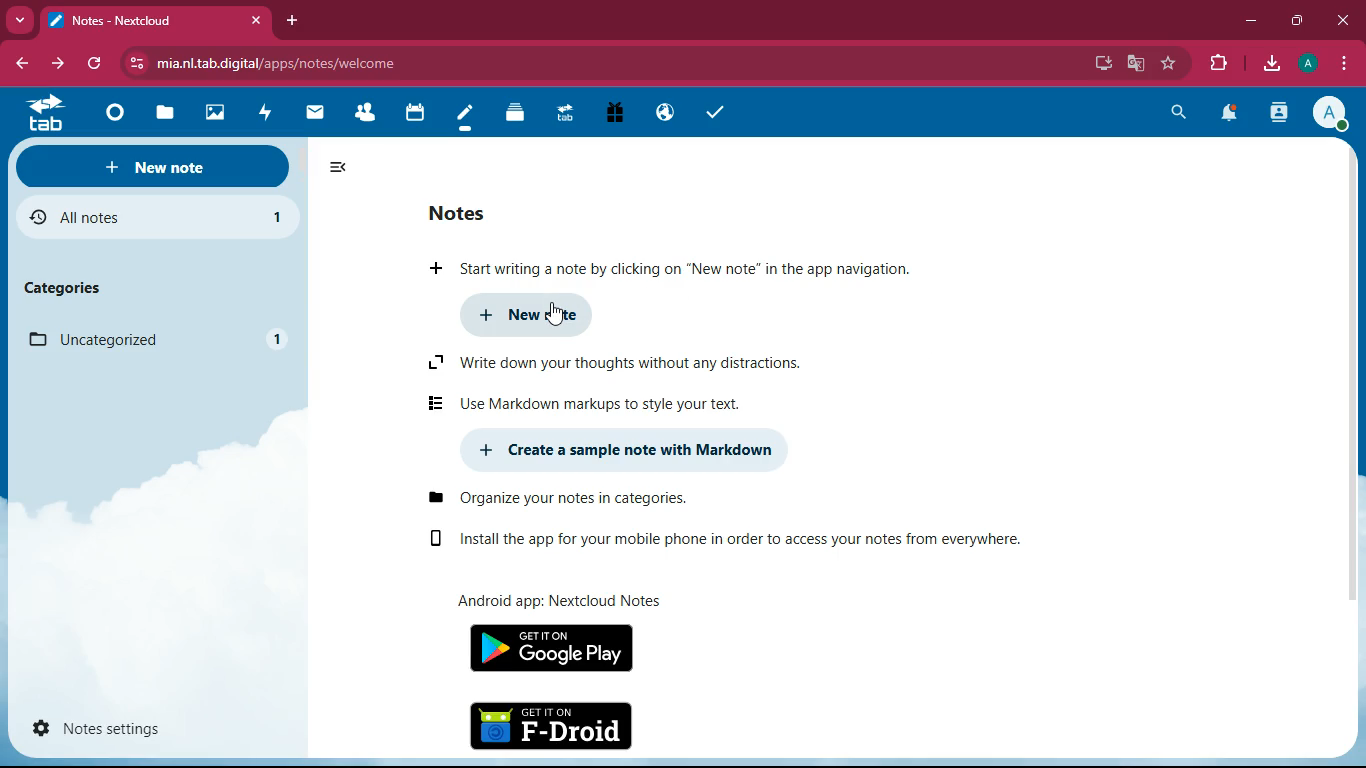  Describe the element at coordinates (666, 114) in the screenshot. I see `public` at that location.